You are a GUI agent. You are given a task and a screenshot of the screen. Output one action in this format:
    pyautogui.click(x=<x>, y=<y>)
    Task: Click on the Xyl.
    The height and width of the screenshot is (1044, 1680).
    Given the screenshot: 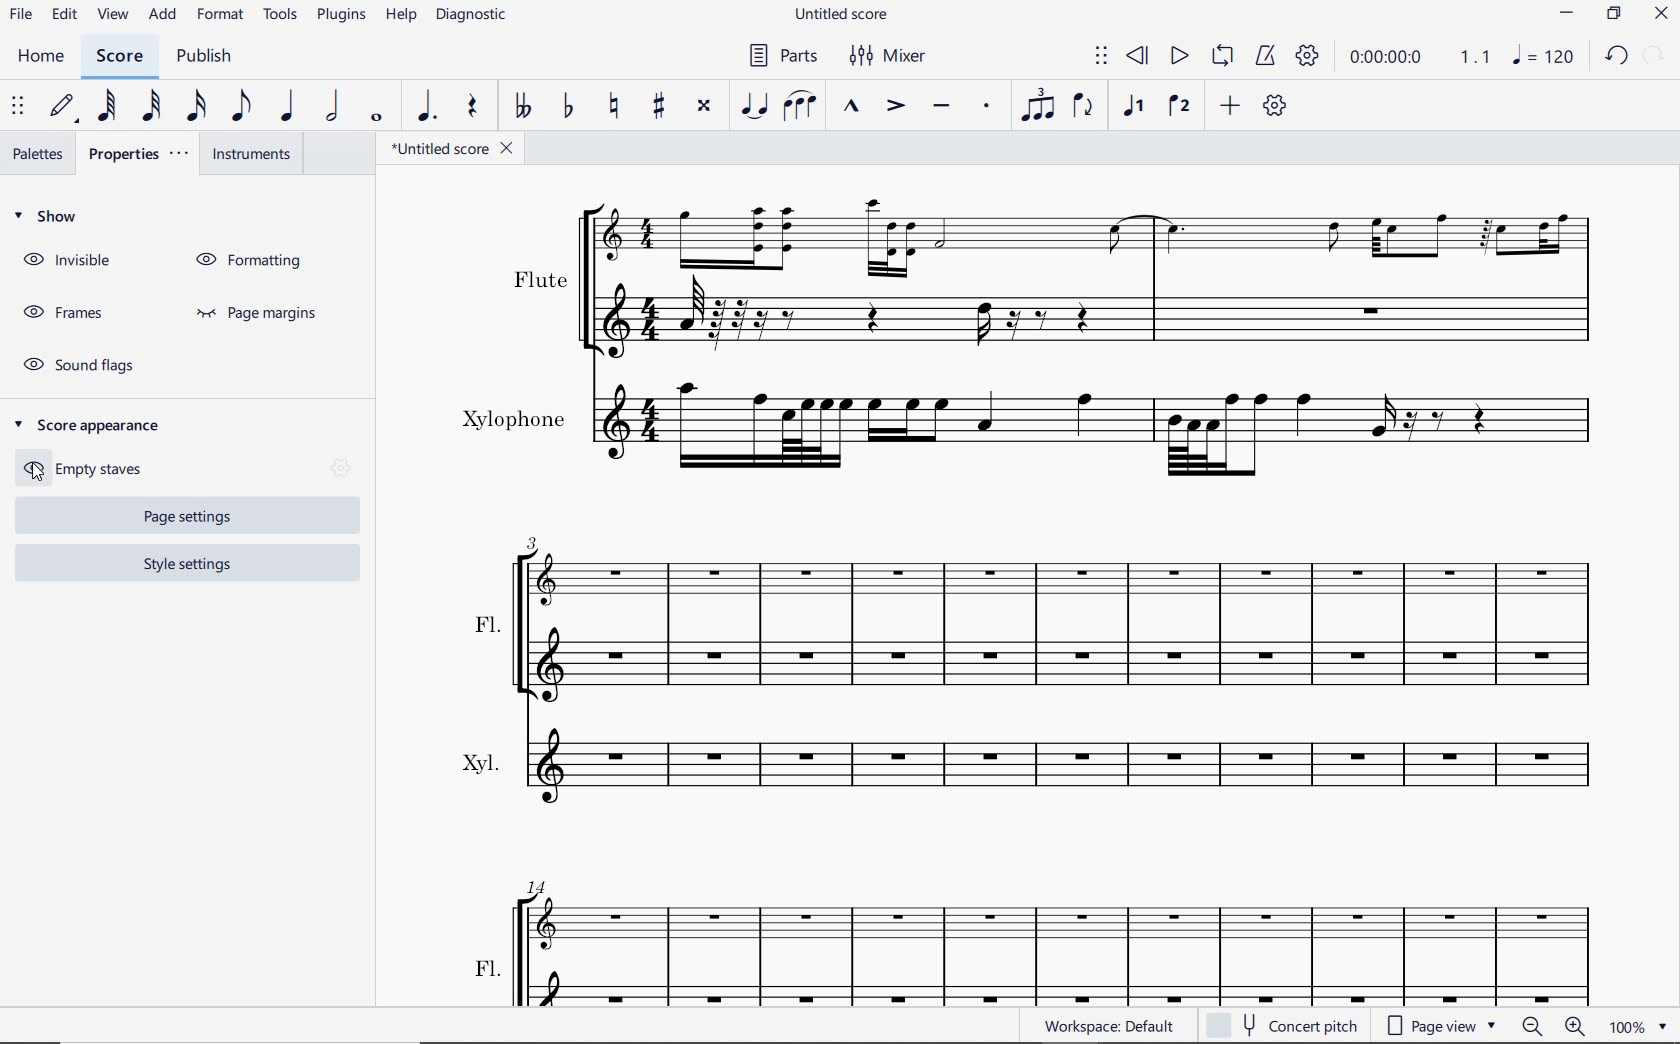 What is the action you would take?
    pyautogui.click(x=1037, y=768)
    